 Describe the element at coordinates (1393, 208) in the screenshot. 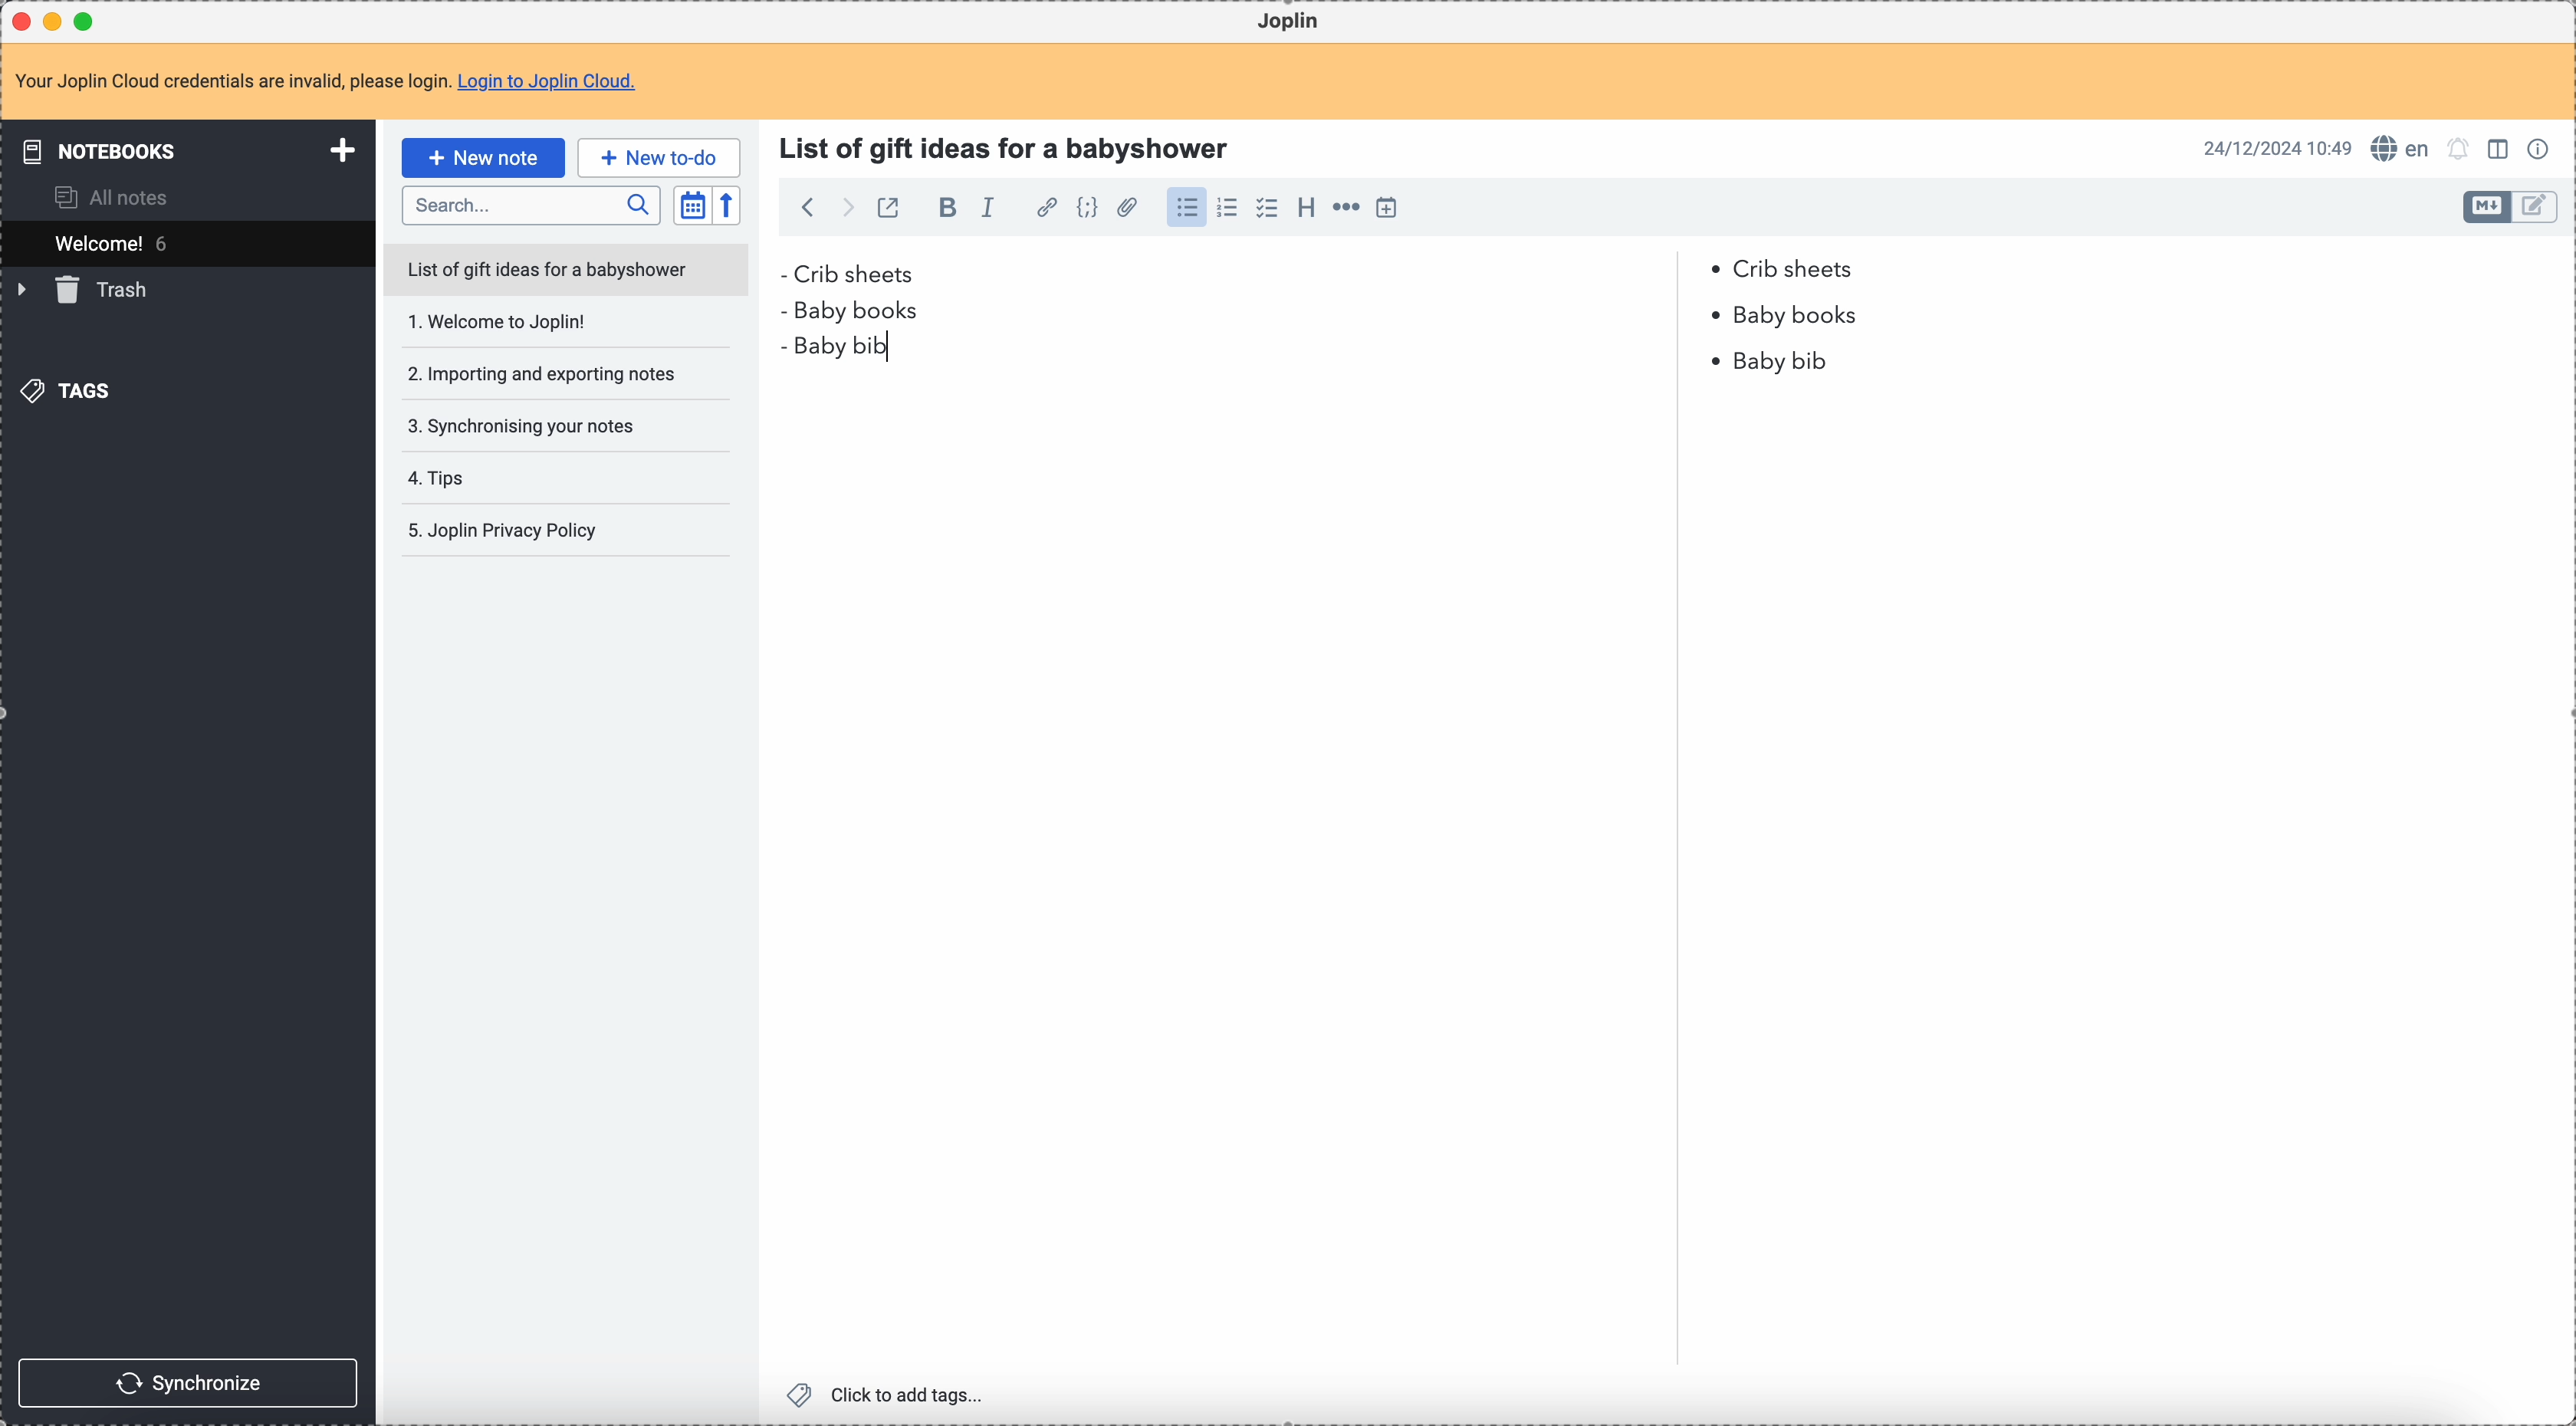

I see `insert time` at that location.